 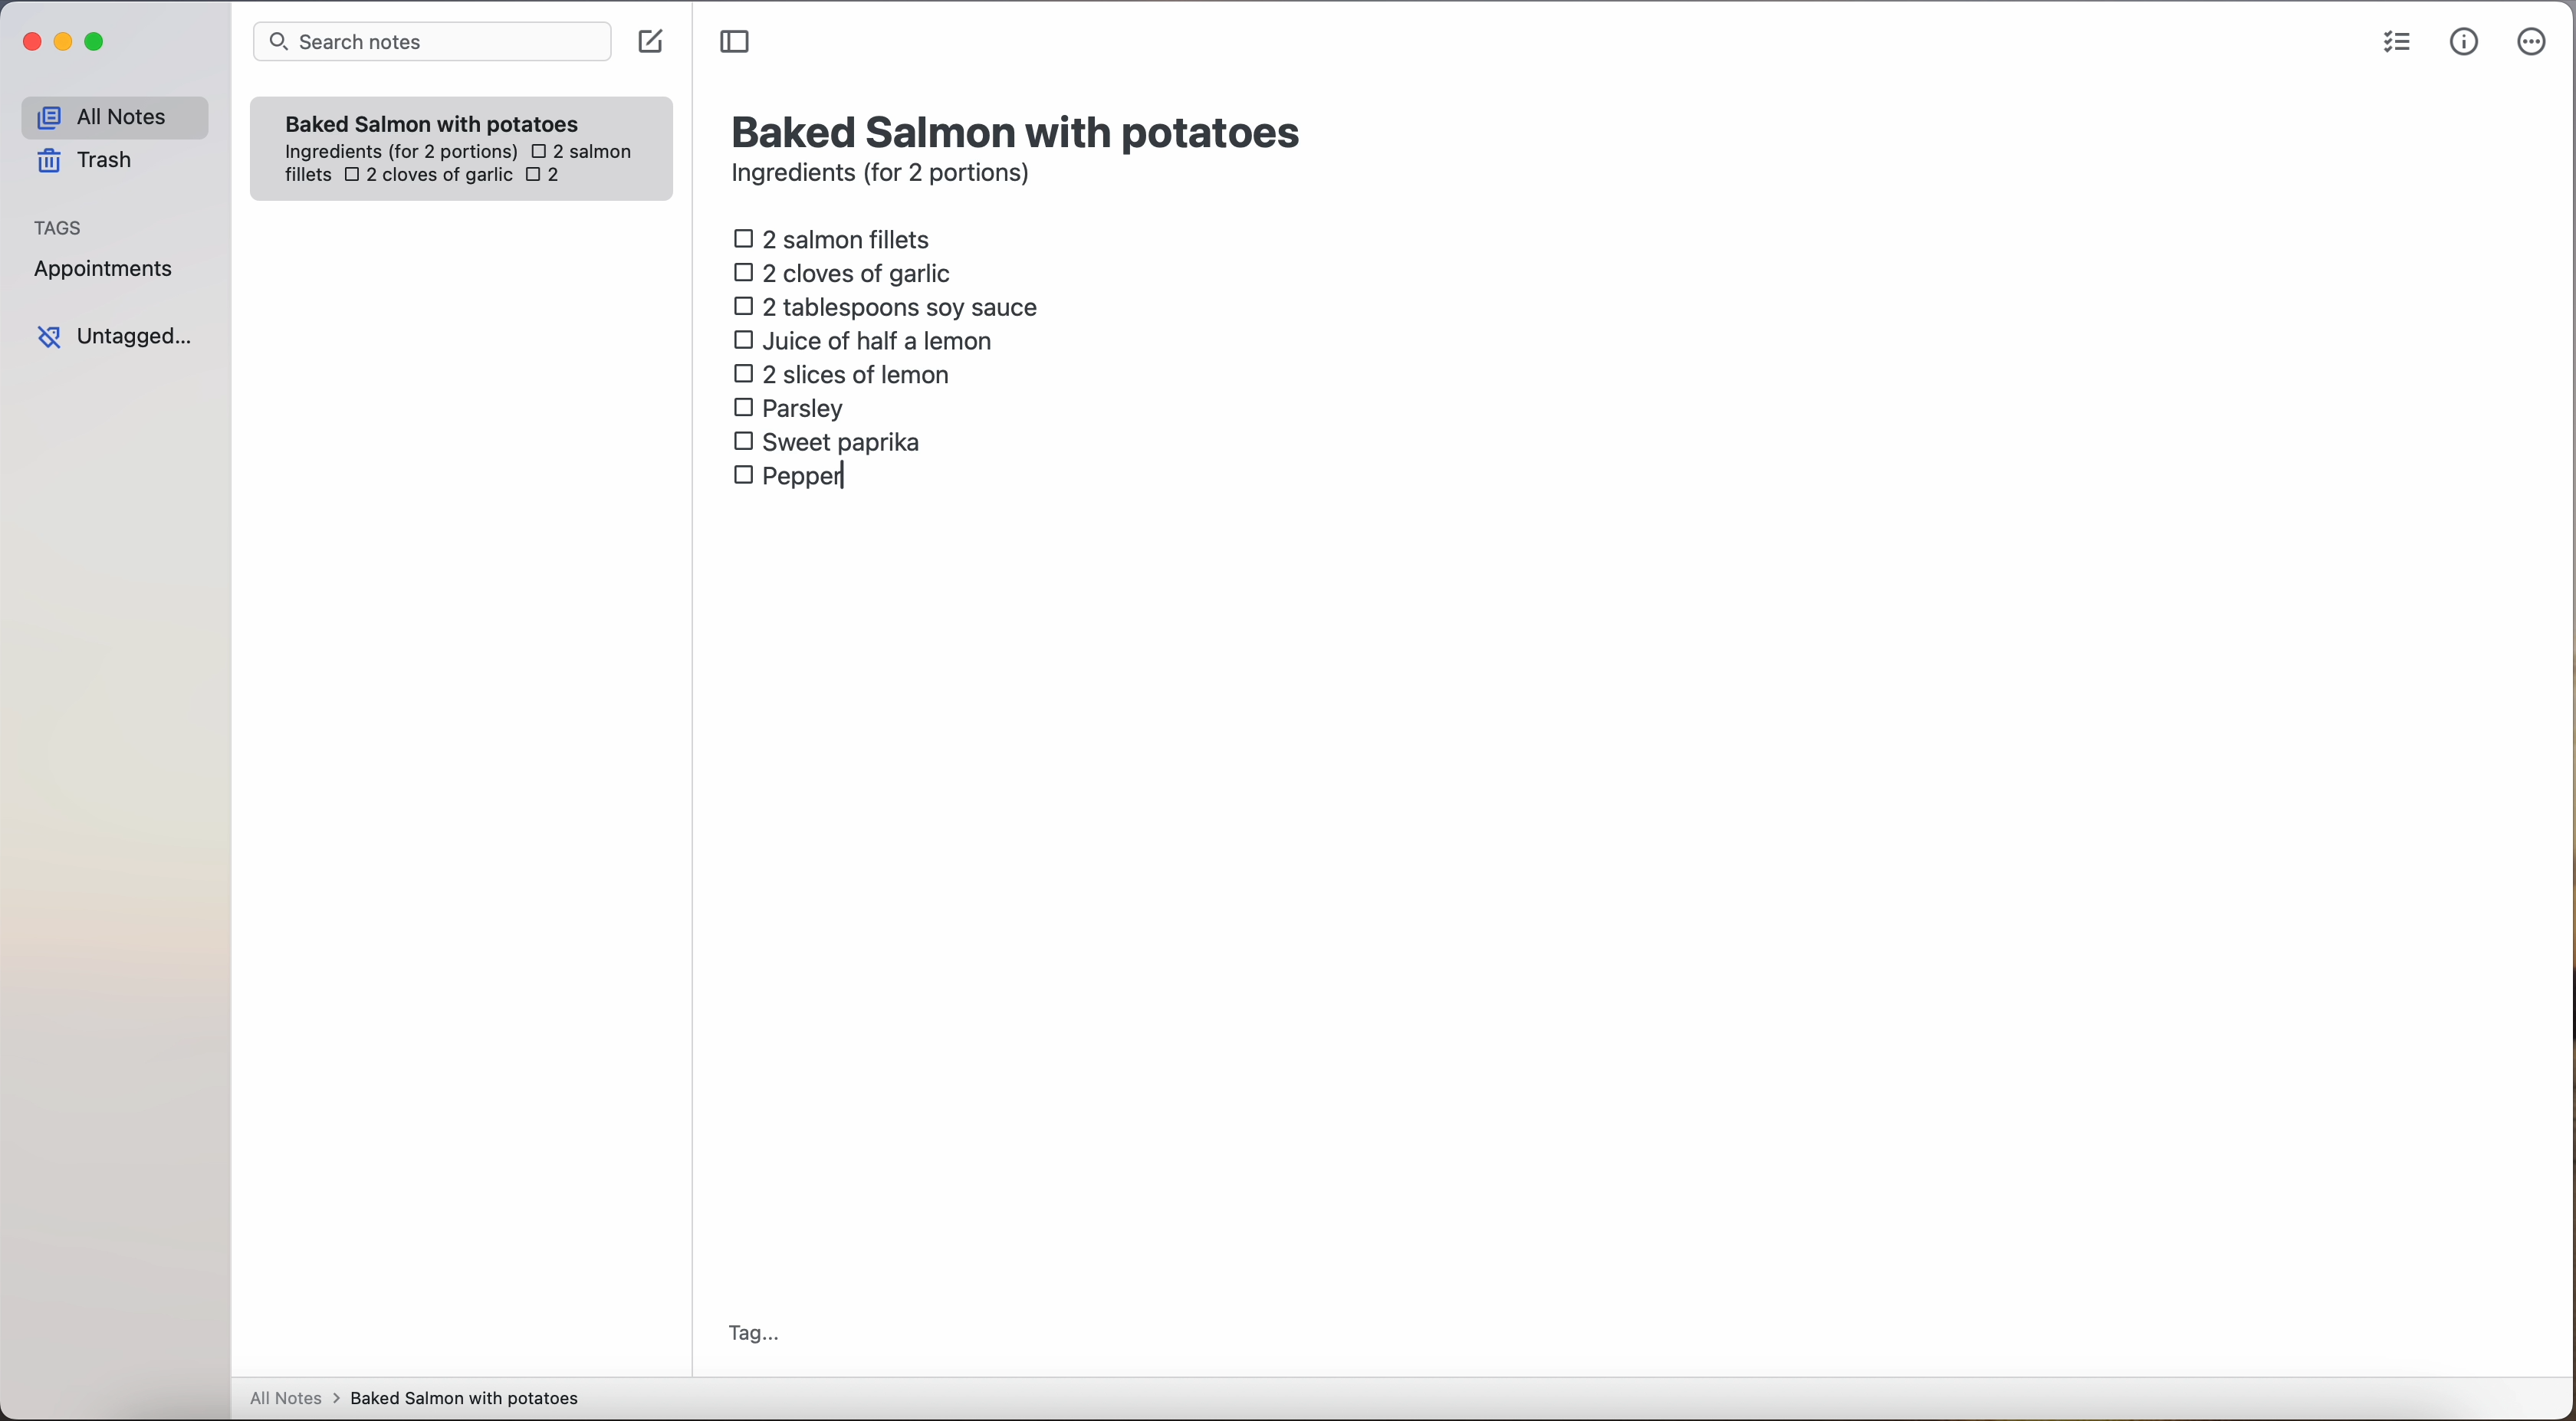 I want to click on 2 cloves of garlic, so click(x=428, y=177).